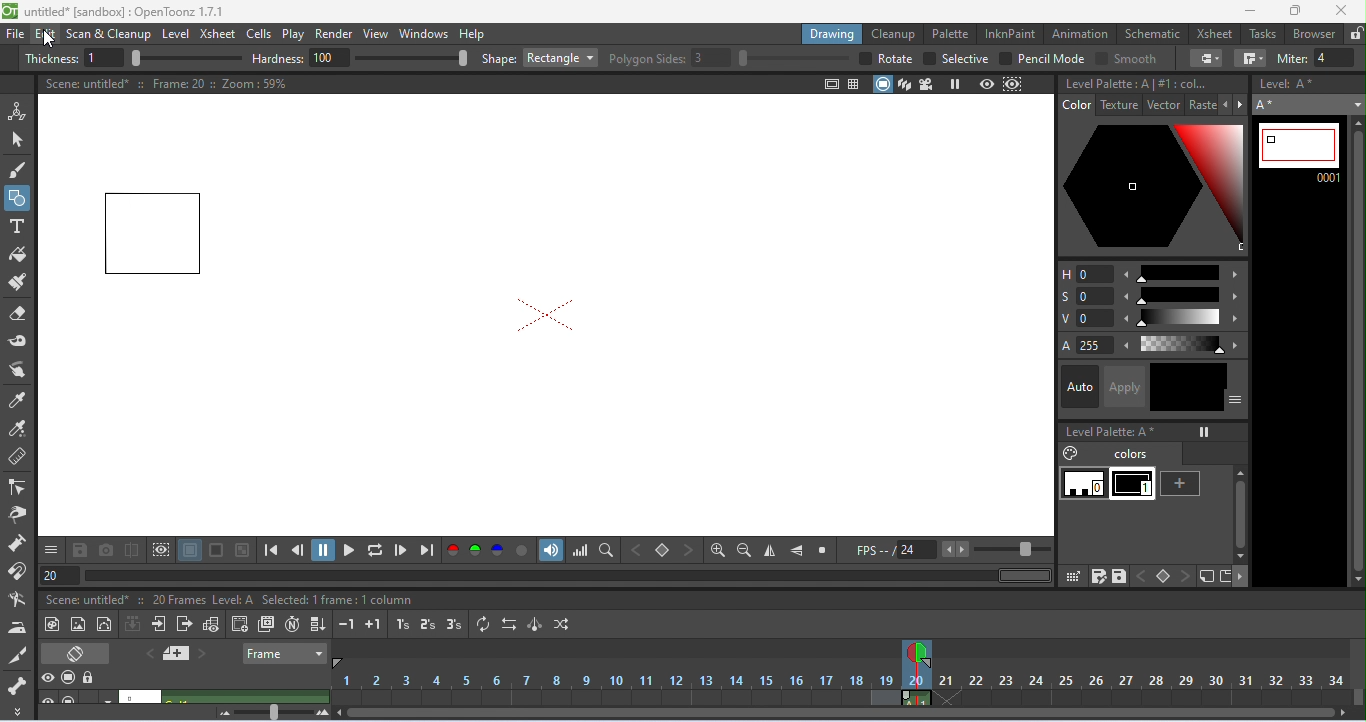  I want to click on Hue, so click(1152, 272).